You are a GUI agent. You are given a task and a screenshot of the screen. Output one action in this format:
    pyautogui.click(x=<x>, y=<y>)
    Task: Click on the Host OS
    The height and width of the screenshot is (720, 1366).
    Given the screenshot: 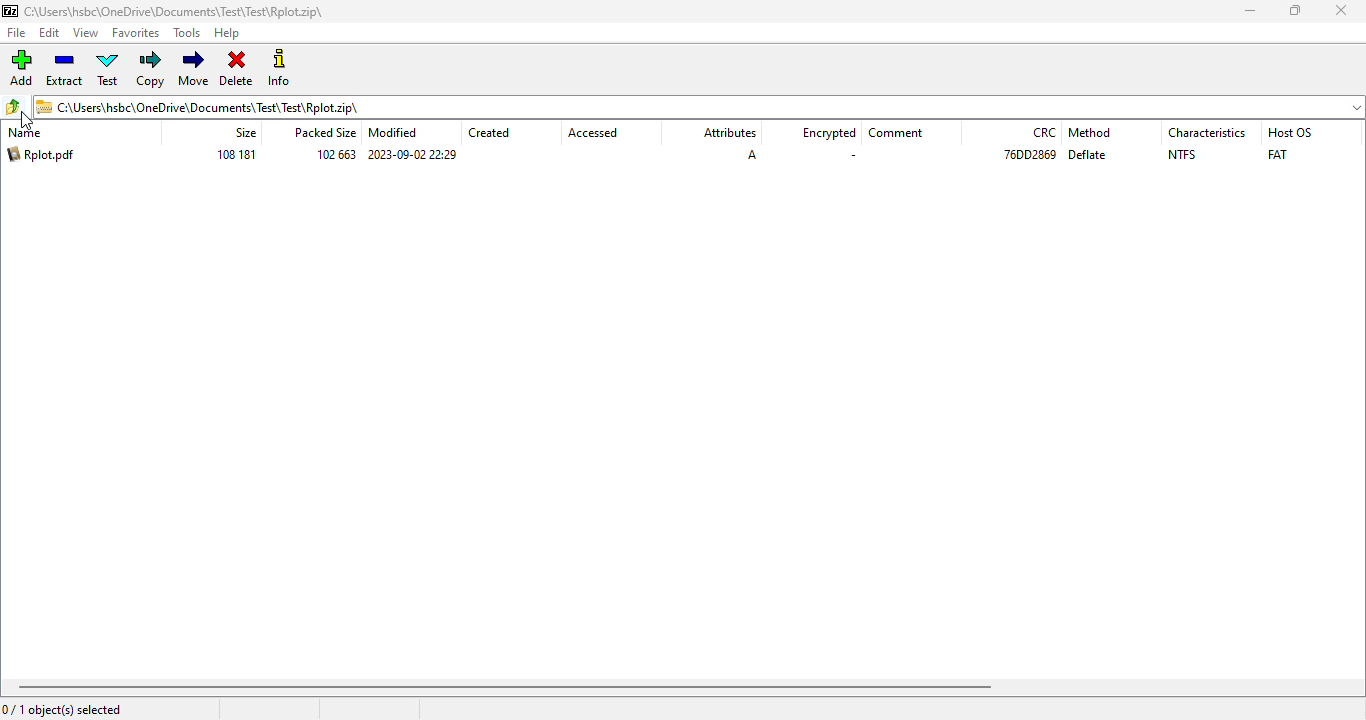 What is the action you would take?
    pyautogui.click(x=1288, y=133)
    